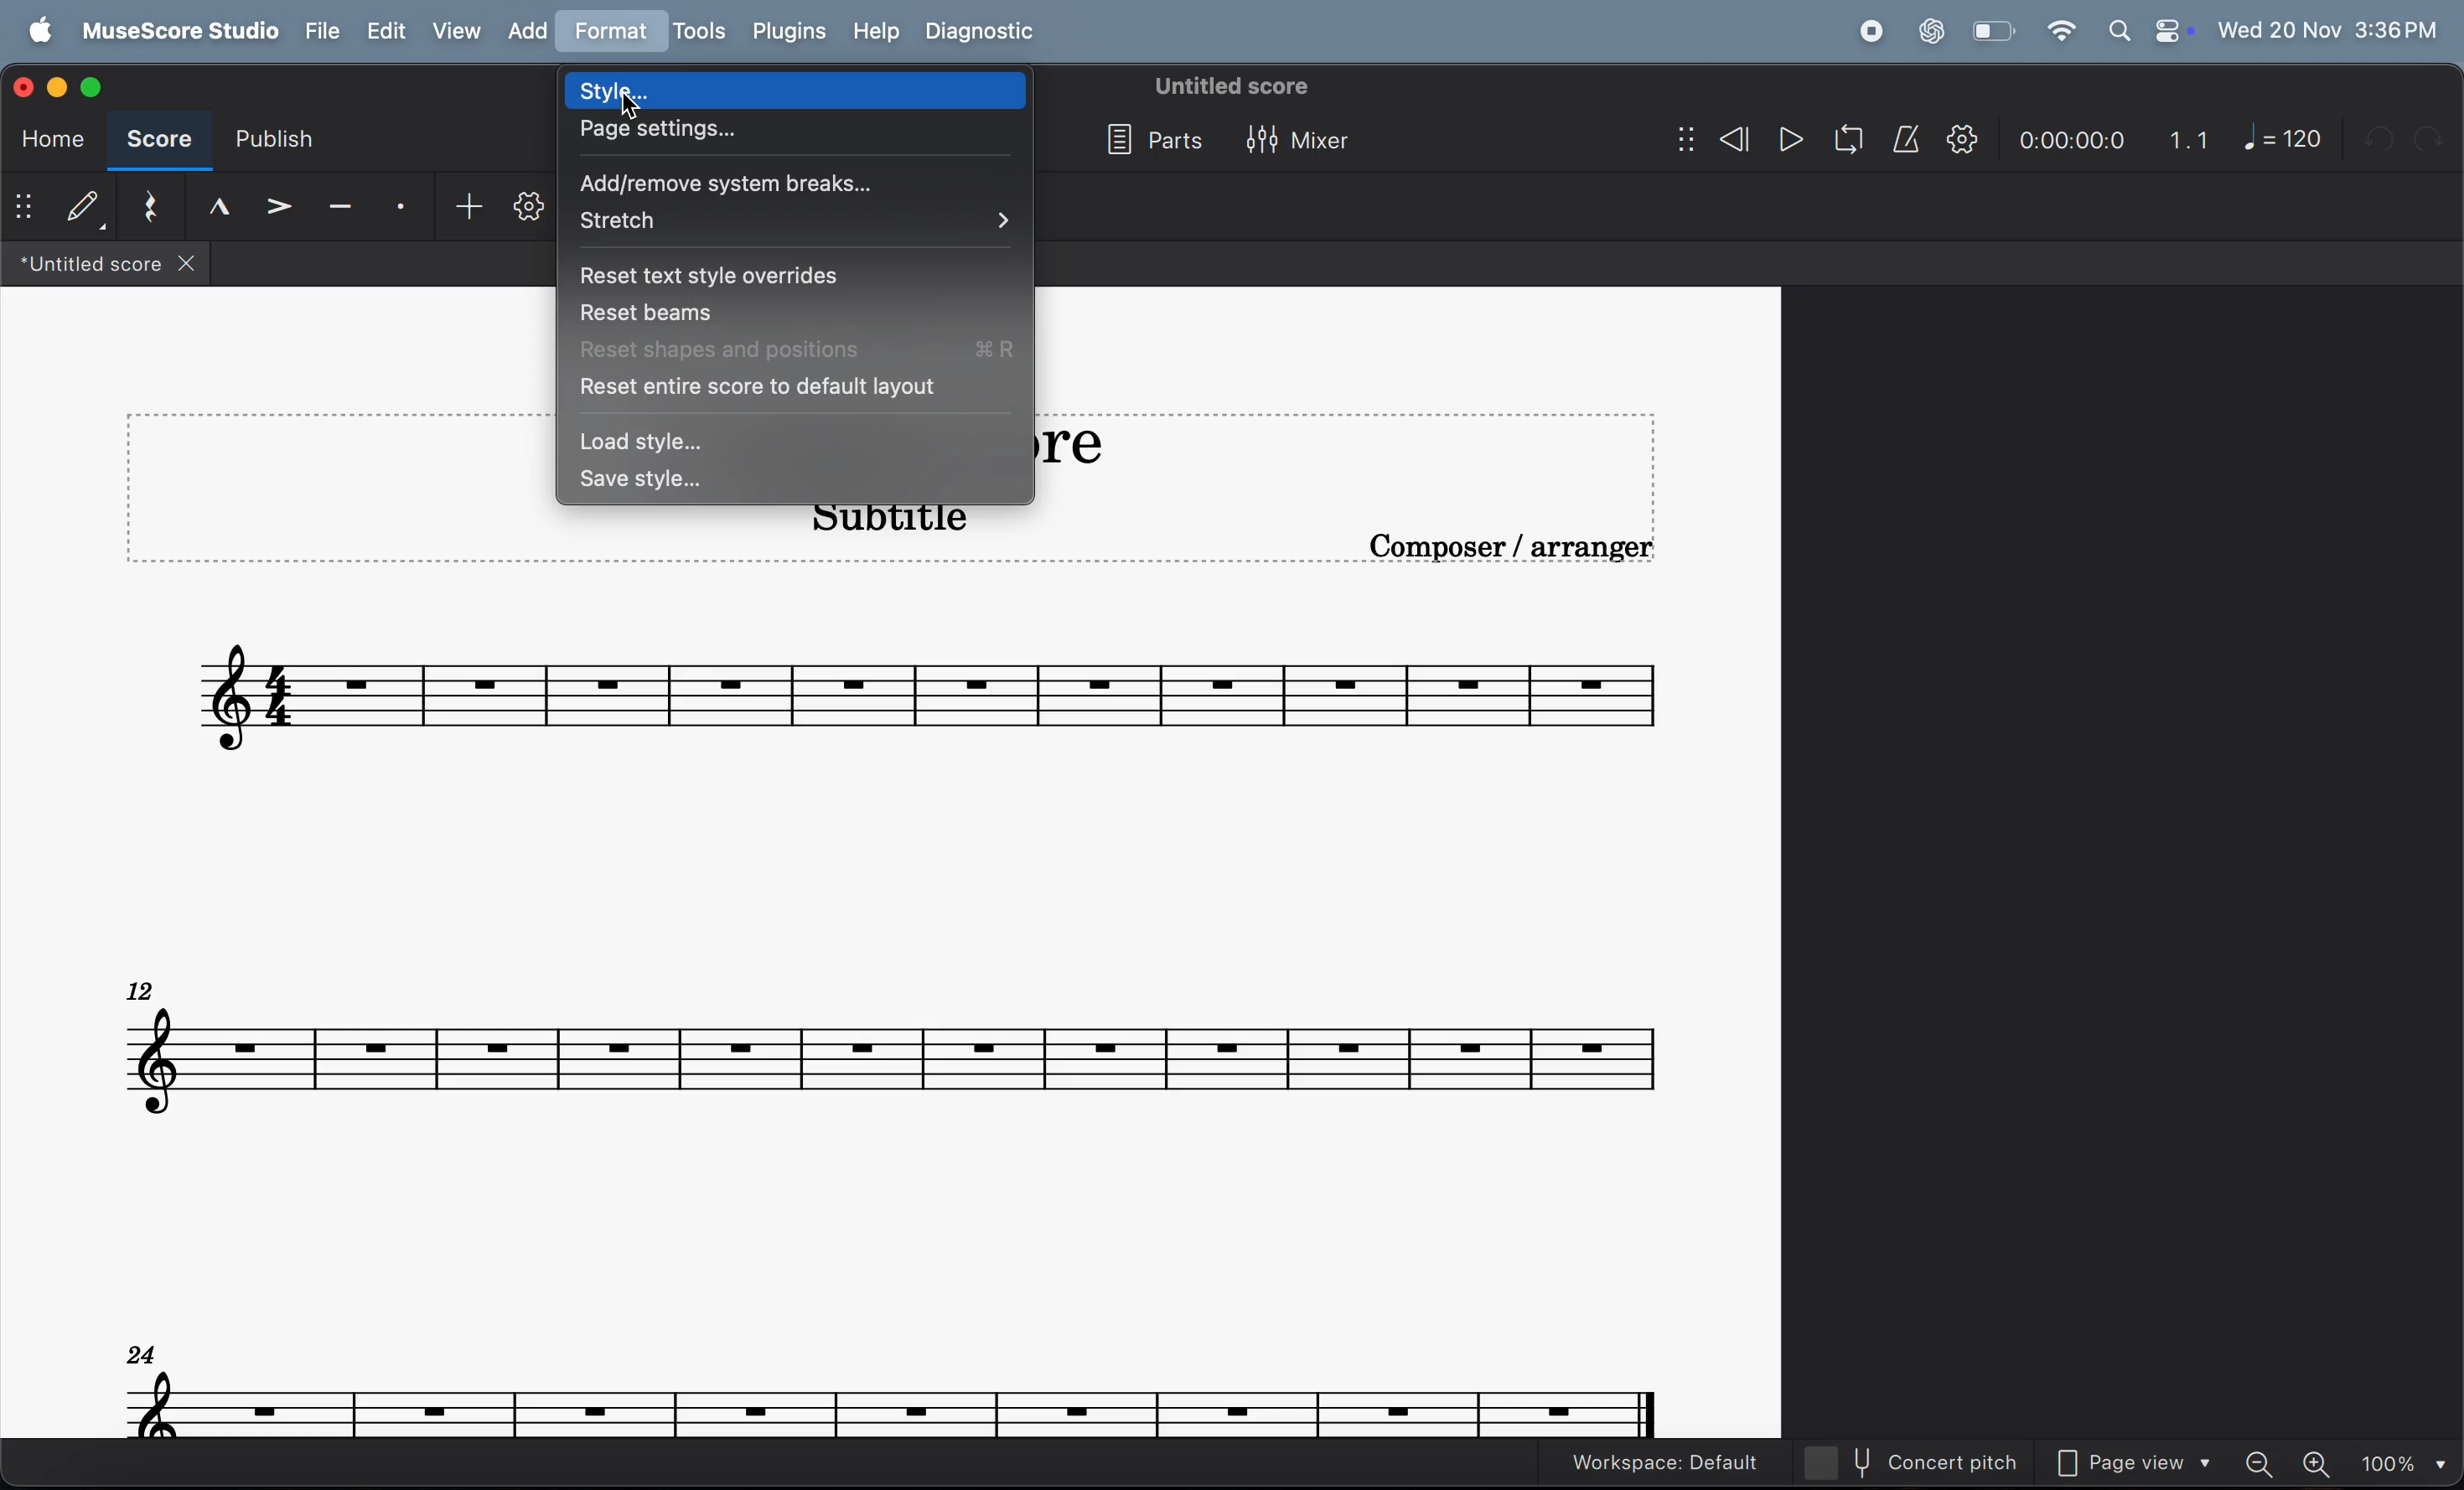 Image resolution: width=2464 pixels, height=1490 pixels. What do you see at coordinates (341, 209) in the screenshot?
I see `hifen` at bounding box center [341, 209].